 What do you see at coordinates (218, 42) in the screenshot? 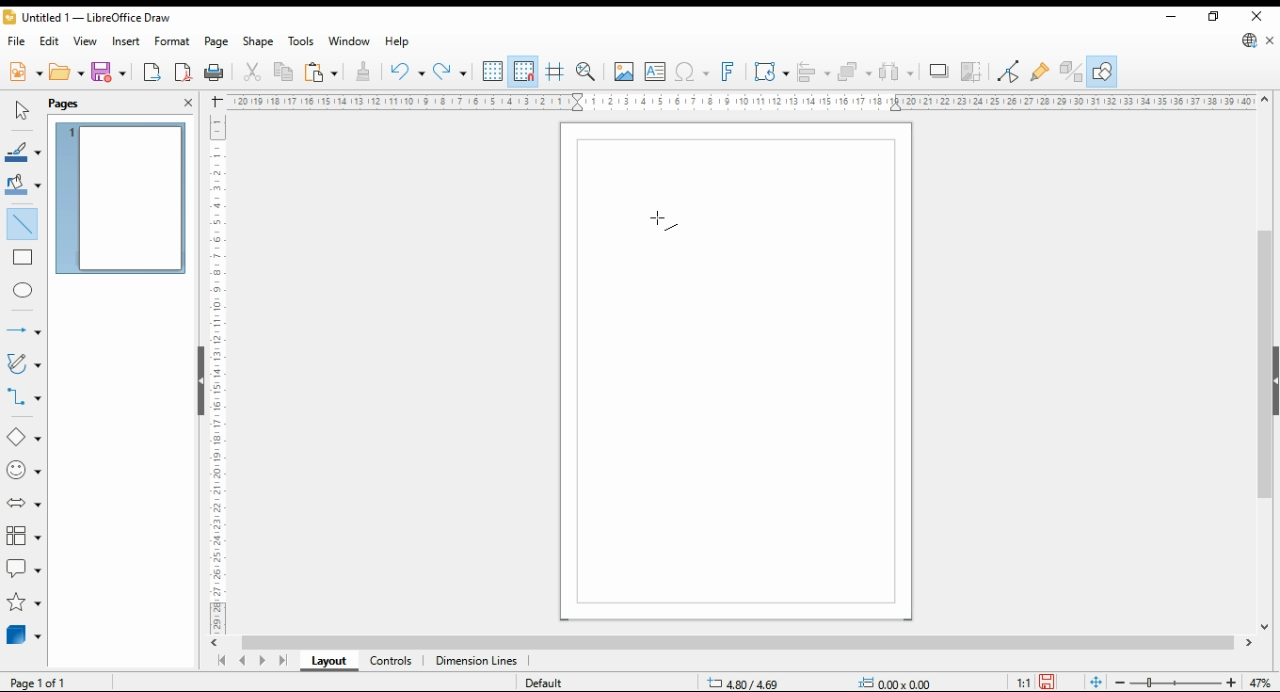
I see `page` at bounding box center [218, 42].